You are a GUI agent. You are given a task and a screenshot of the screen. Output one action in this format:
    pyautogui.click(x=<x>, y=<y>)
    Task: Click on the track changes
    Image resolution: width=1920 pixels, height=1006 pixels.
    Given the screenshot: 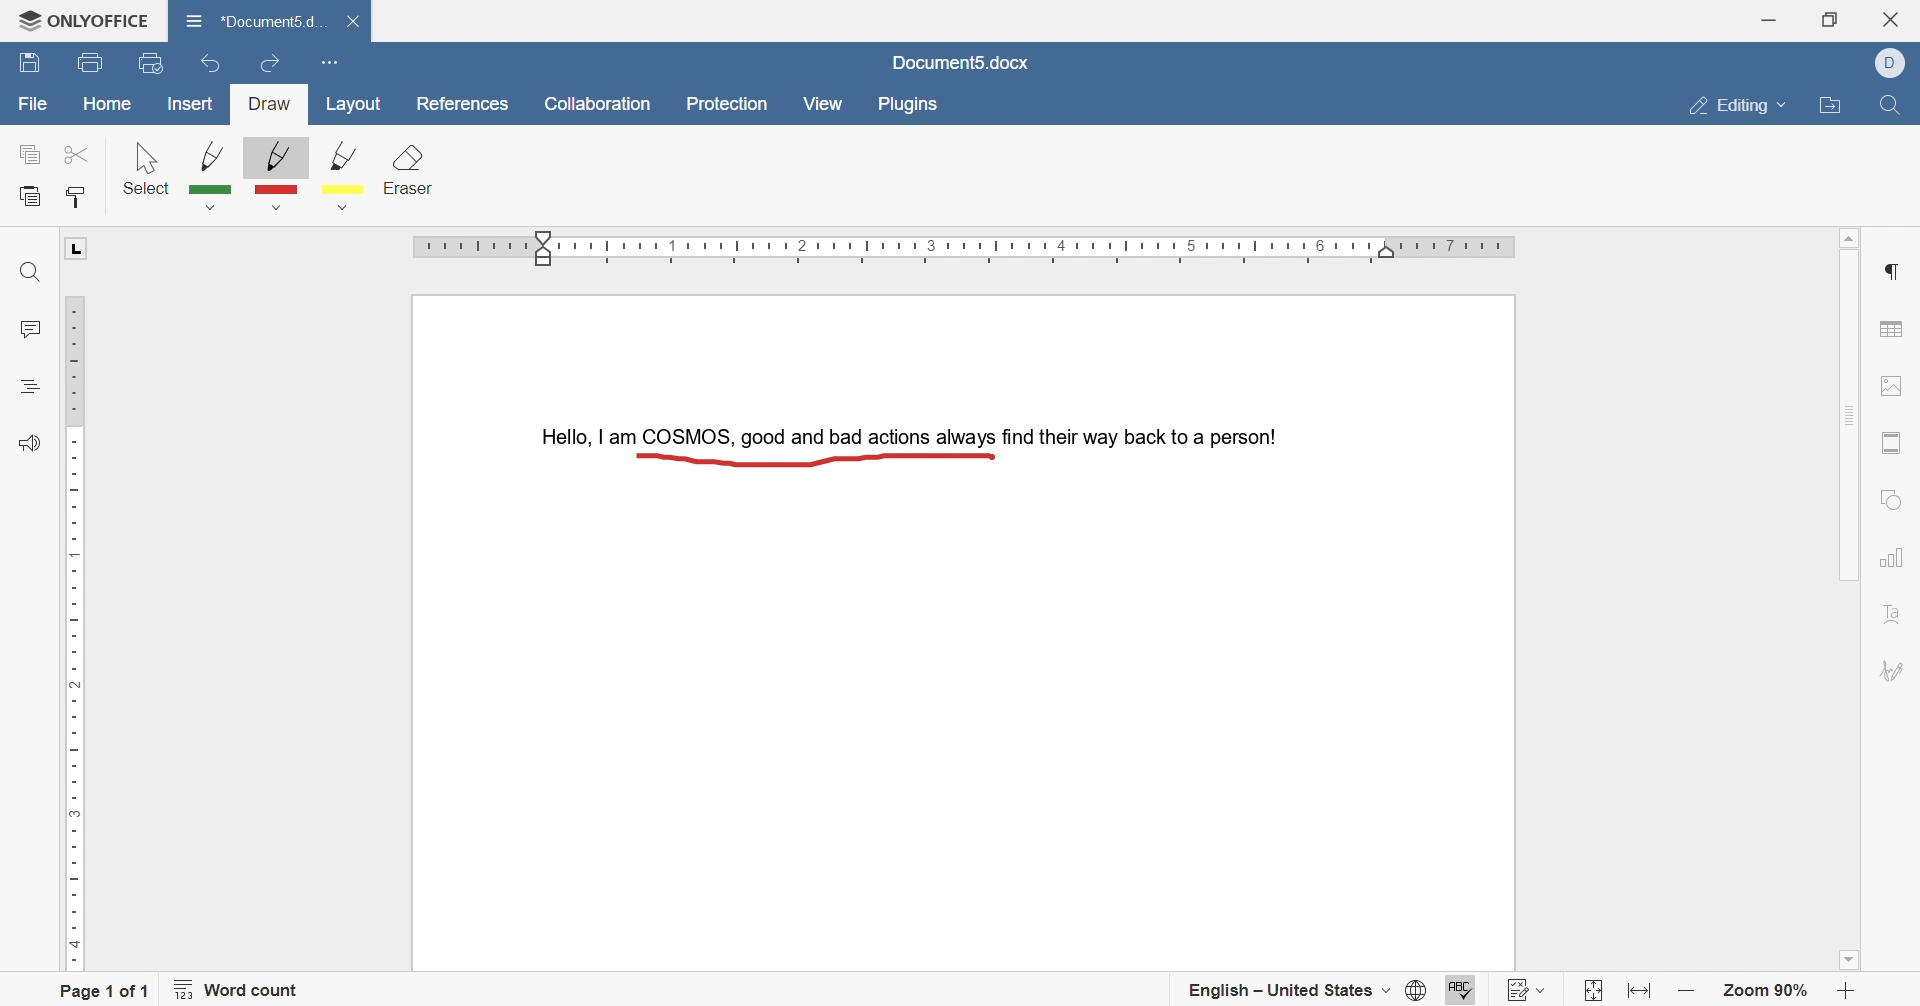 What is the action you would take?
    pyautogui.click(x=1529, y=986)
    